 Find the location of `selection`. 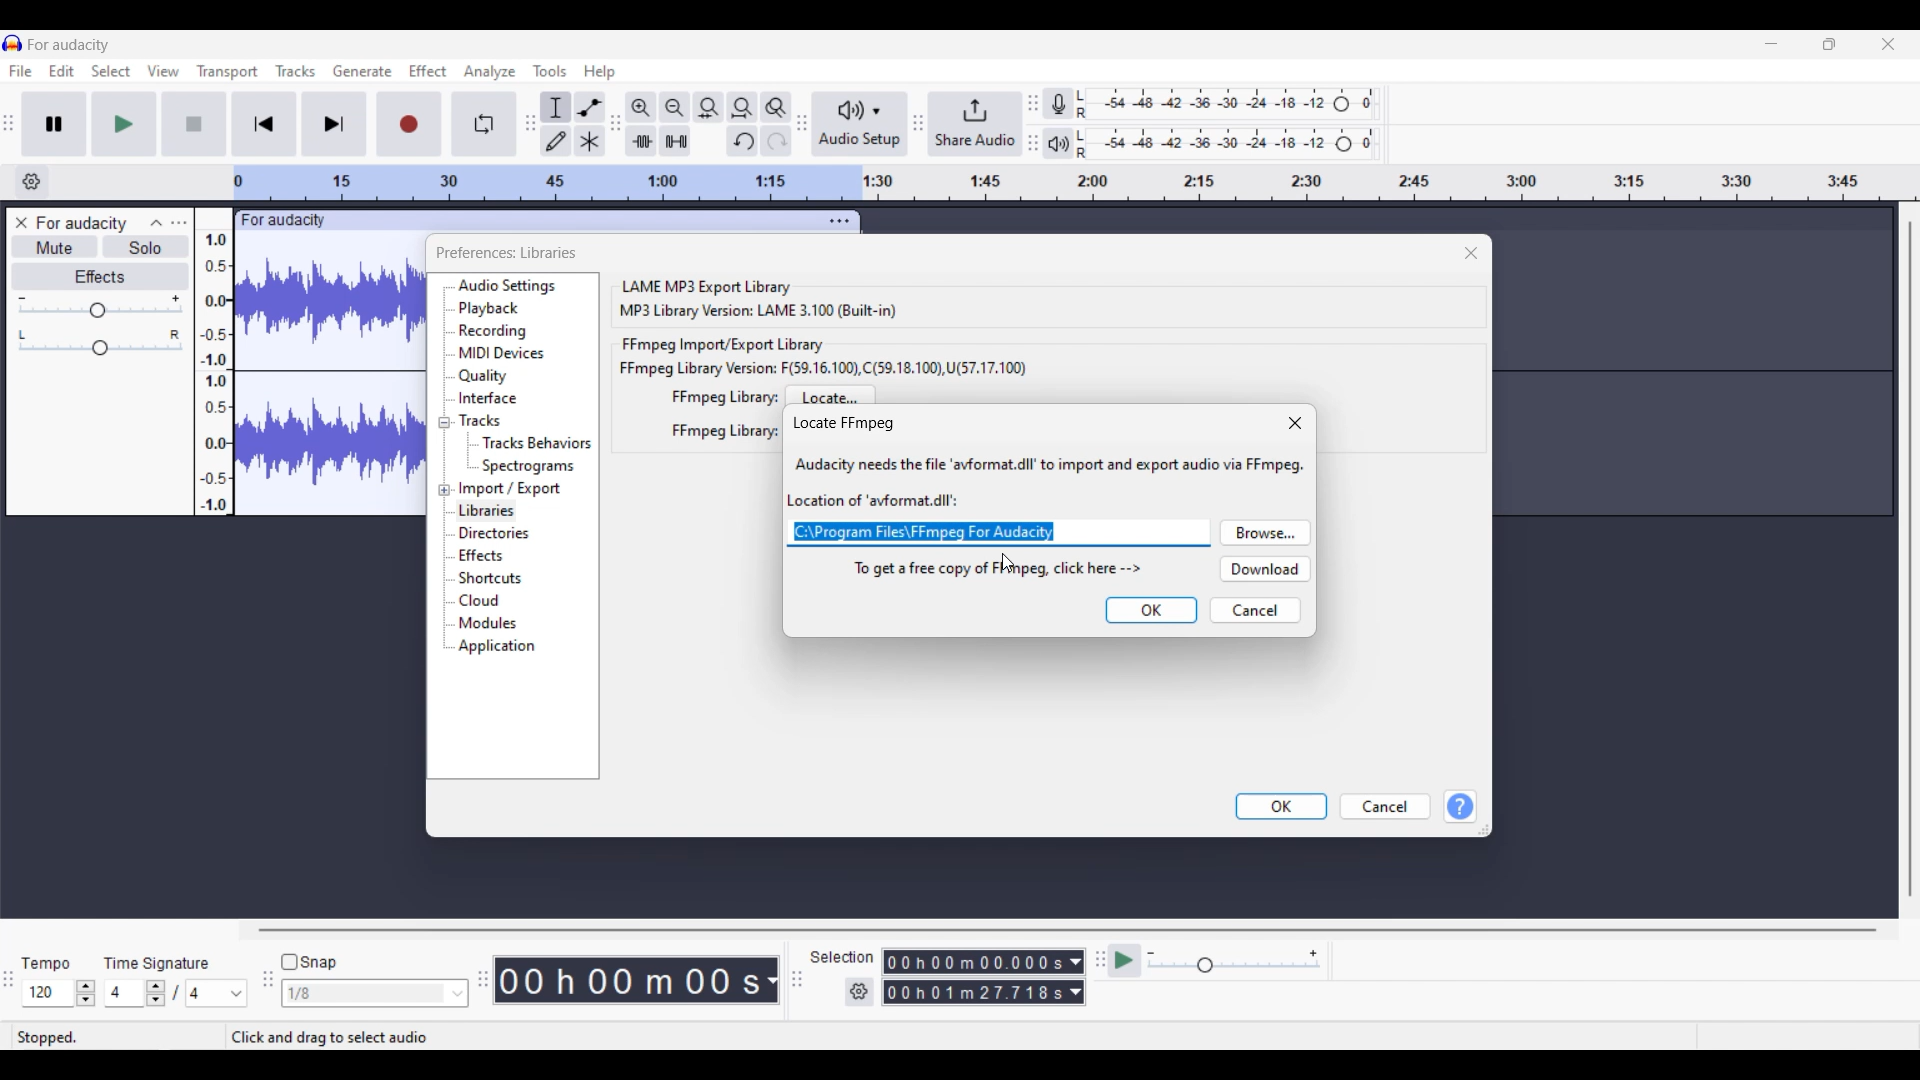

selection is located at coordinates (842, 957).